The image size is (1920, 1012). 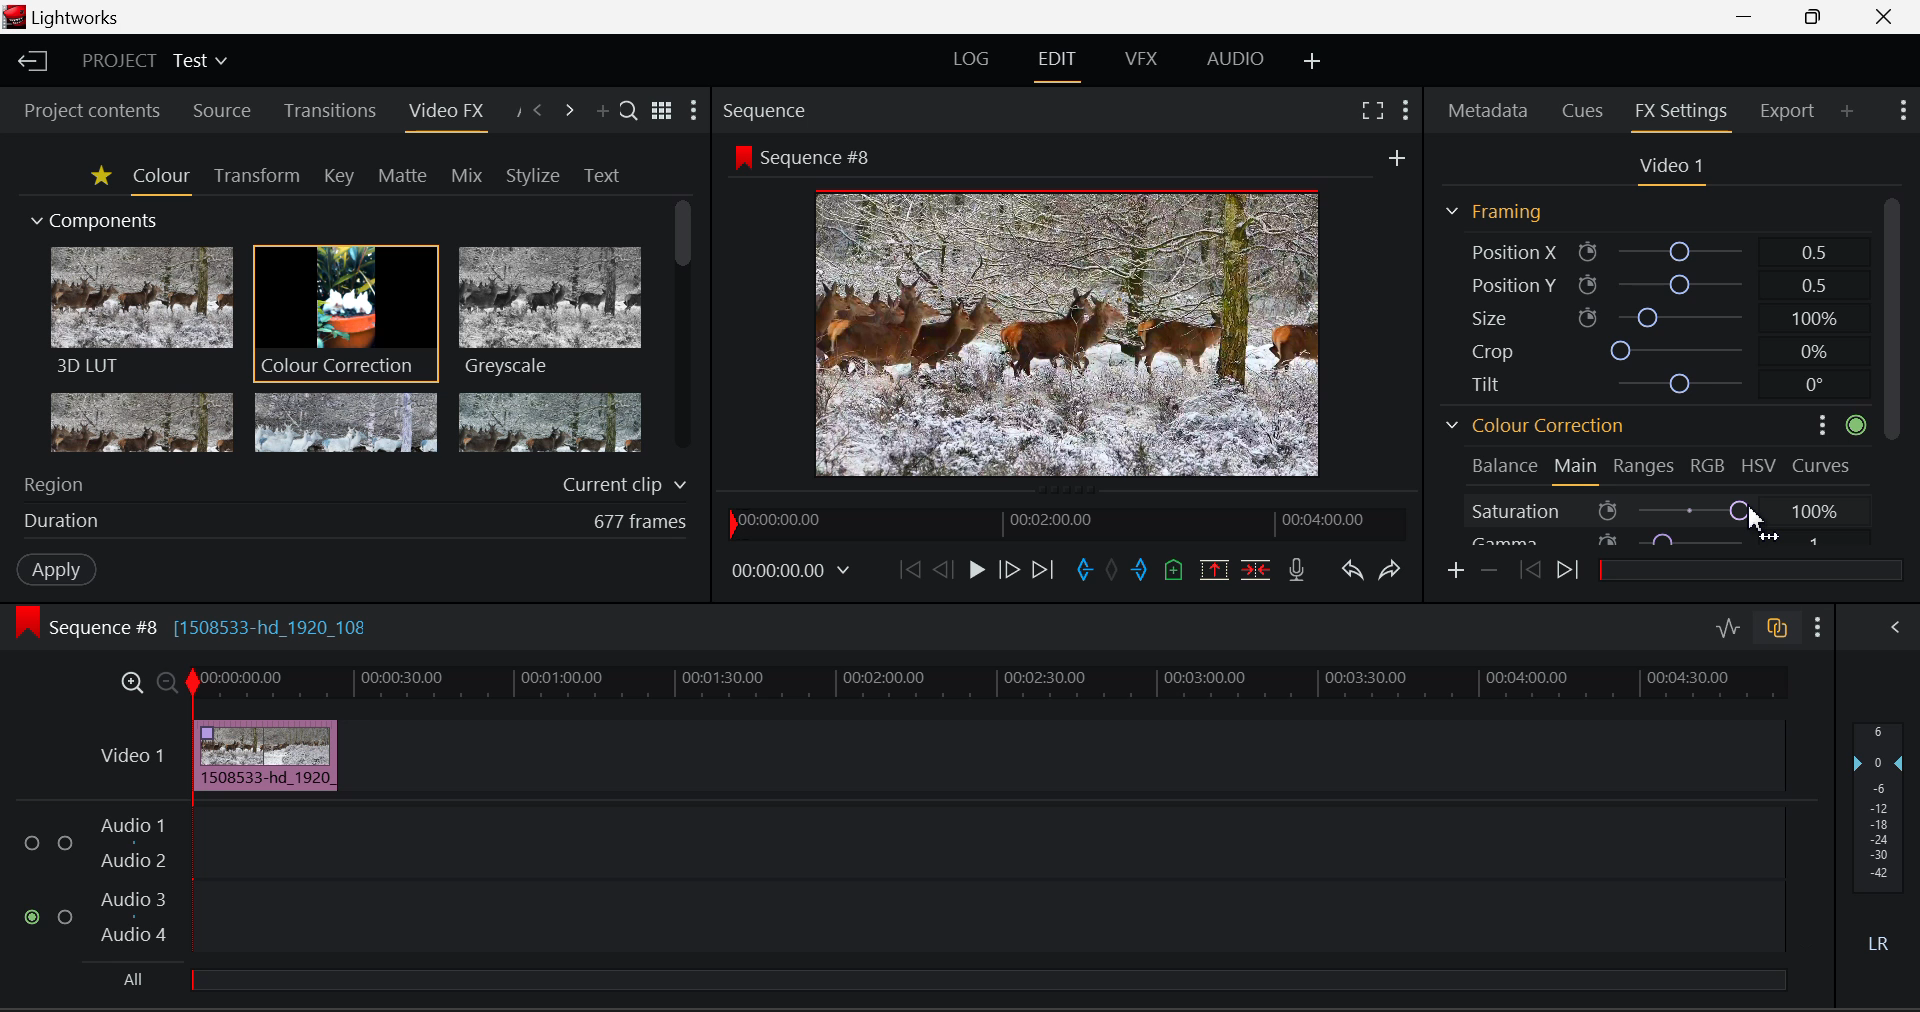 I want to click on Frame Time, so click(x=791, y=573).